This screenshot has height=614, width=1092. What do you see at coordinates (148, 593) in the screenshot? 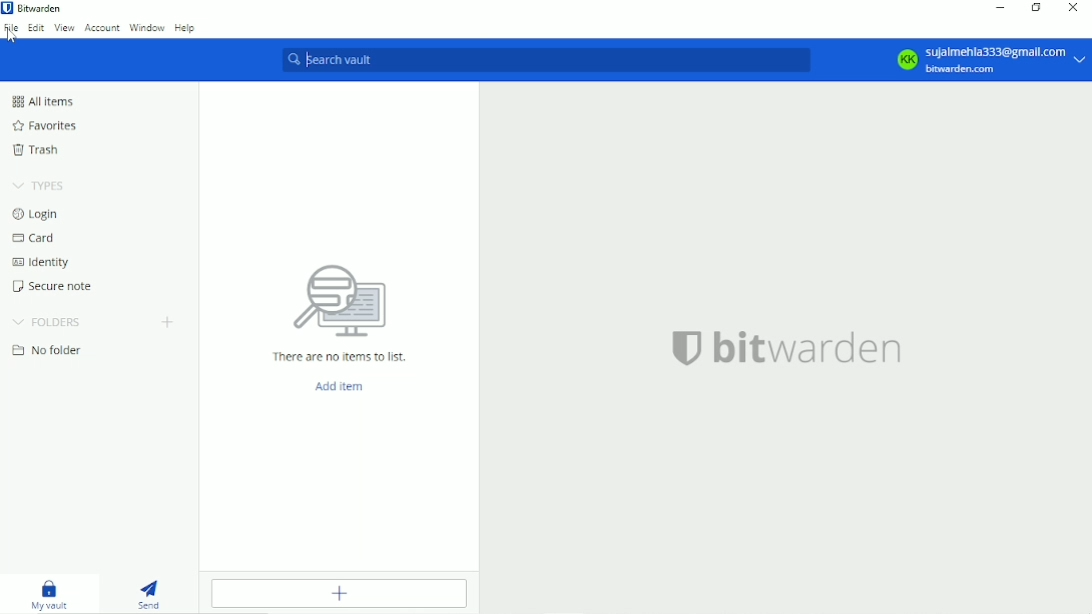
I see `Send` at bounding box center [148, 593].